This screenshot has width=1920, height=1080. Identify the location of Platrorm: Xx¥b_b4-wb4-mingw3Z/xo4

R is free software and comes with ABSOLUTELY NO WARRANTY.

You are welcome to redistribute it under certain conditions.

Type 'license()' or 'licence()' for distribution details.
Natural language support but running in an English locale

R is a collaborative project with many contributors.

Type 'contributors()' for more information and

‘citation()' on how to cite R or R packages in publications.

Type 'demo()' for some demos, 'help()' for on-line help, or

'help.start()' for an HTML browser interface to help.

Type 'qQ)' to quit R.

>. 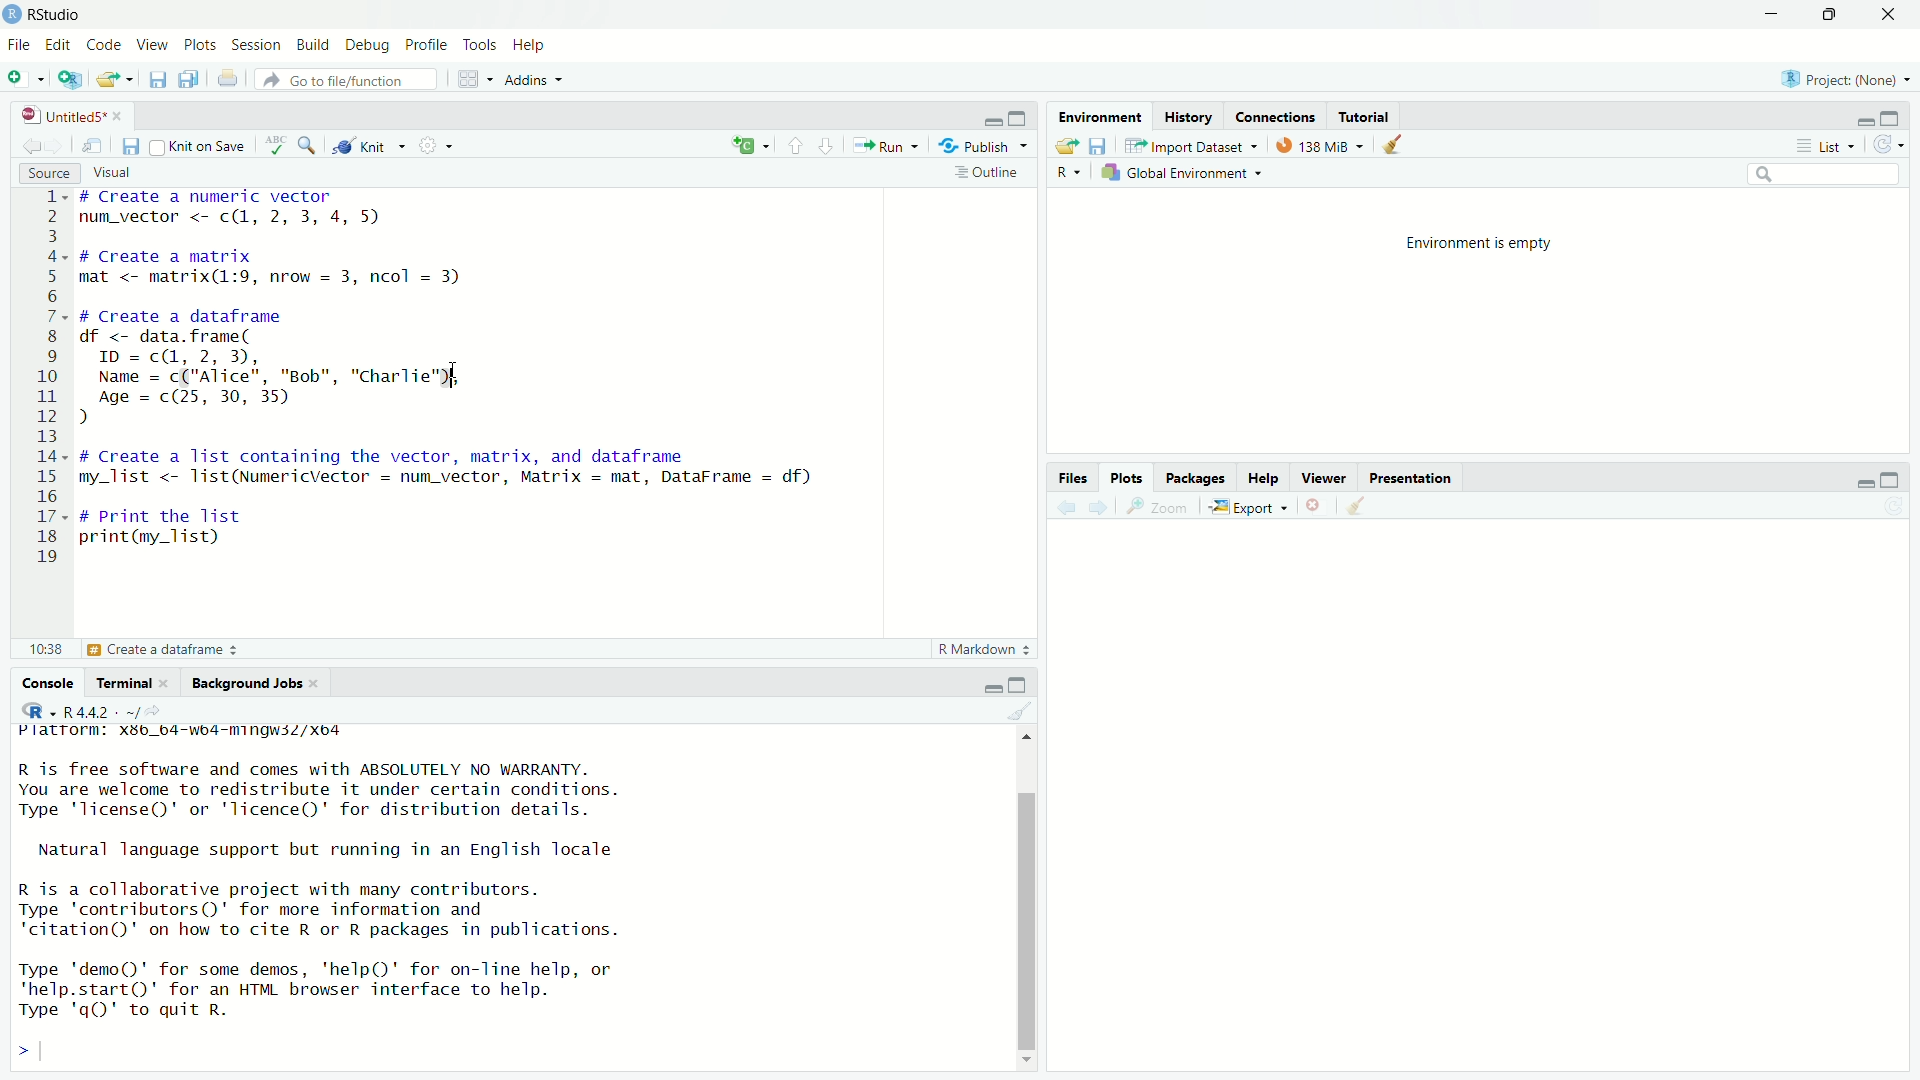
(376, 895).